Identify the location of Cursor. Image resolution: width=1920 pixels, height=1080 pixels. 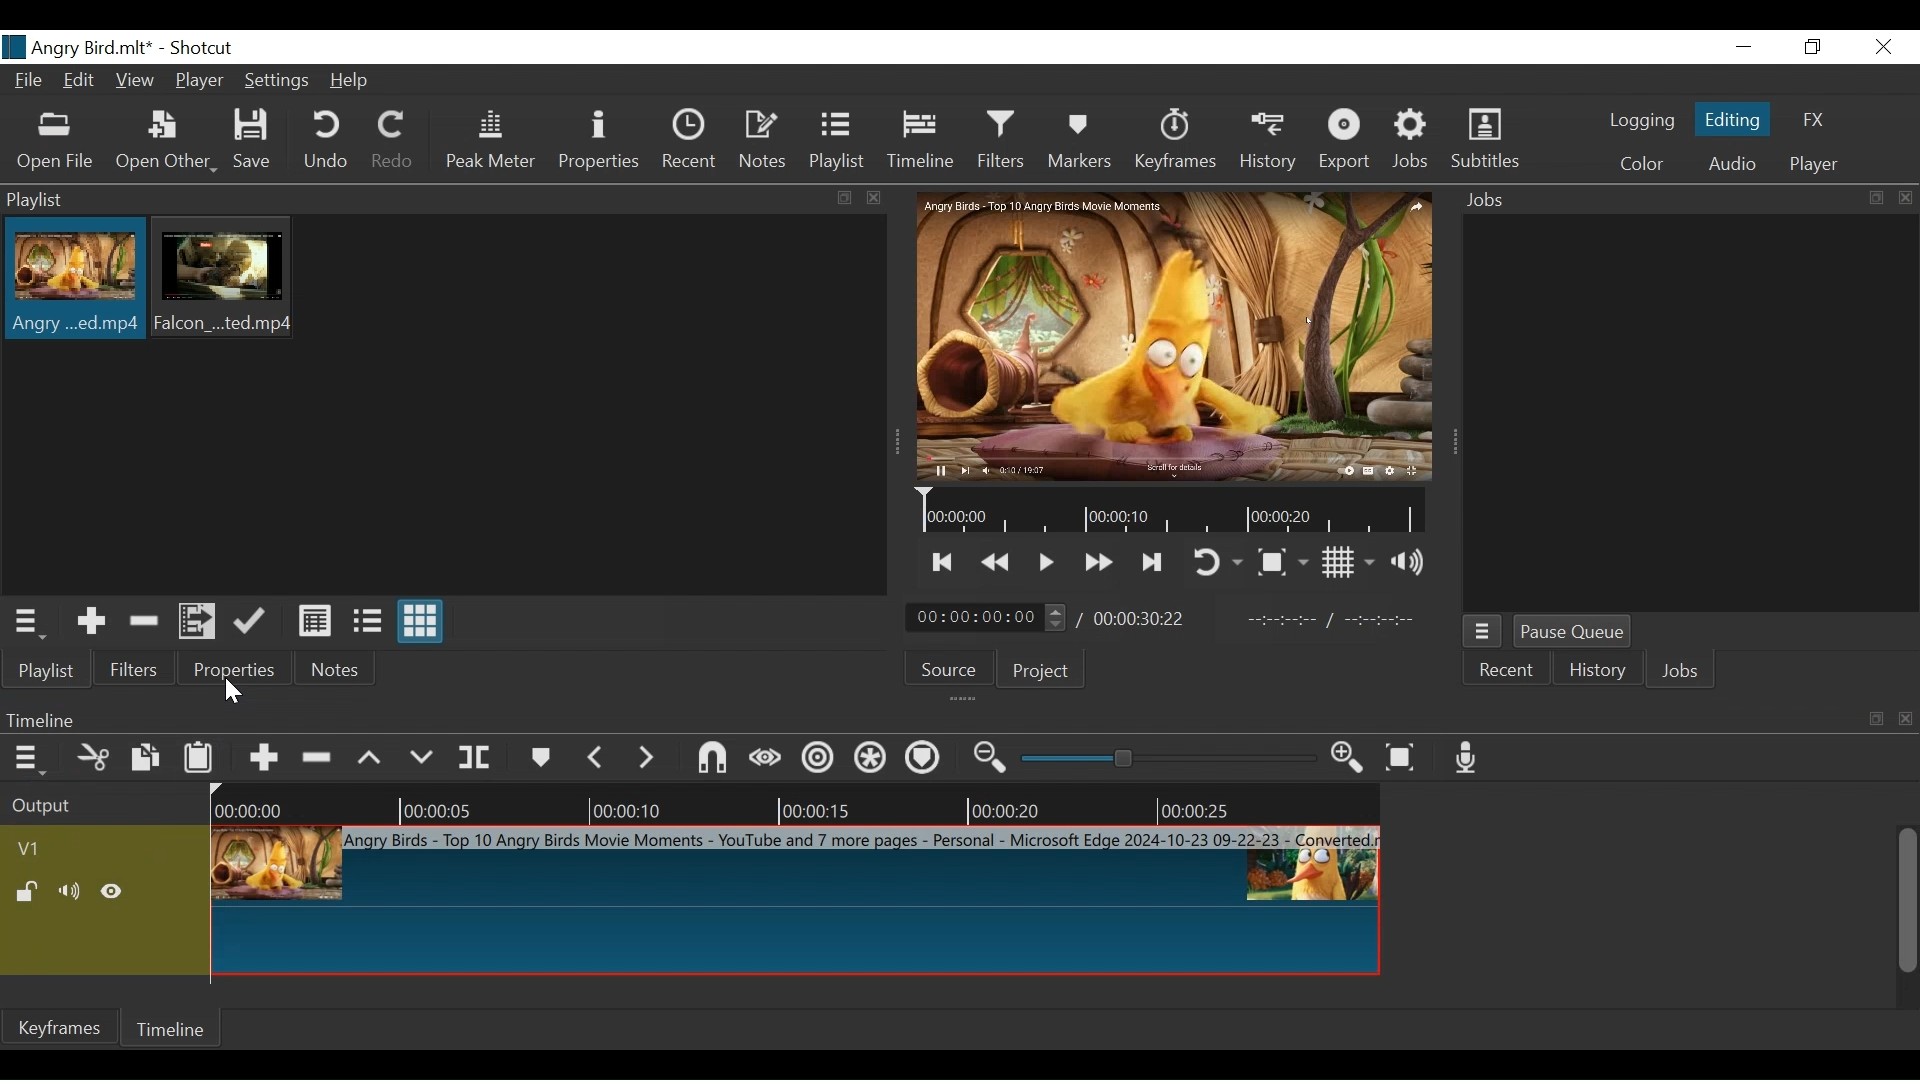
(241, 692).